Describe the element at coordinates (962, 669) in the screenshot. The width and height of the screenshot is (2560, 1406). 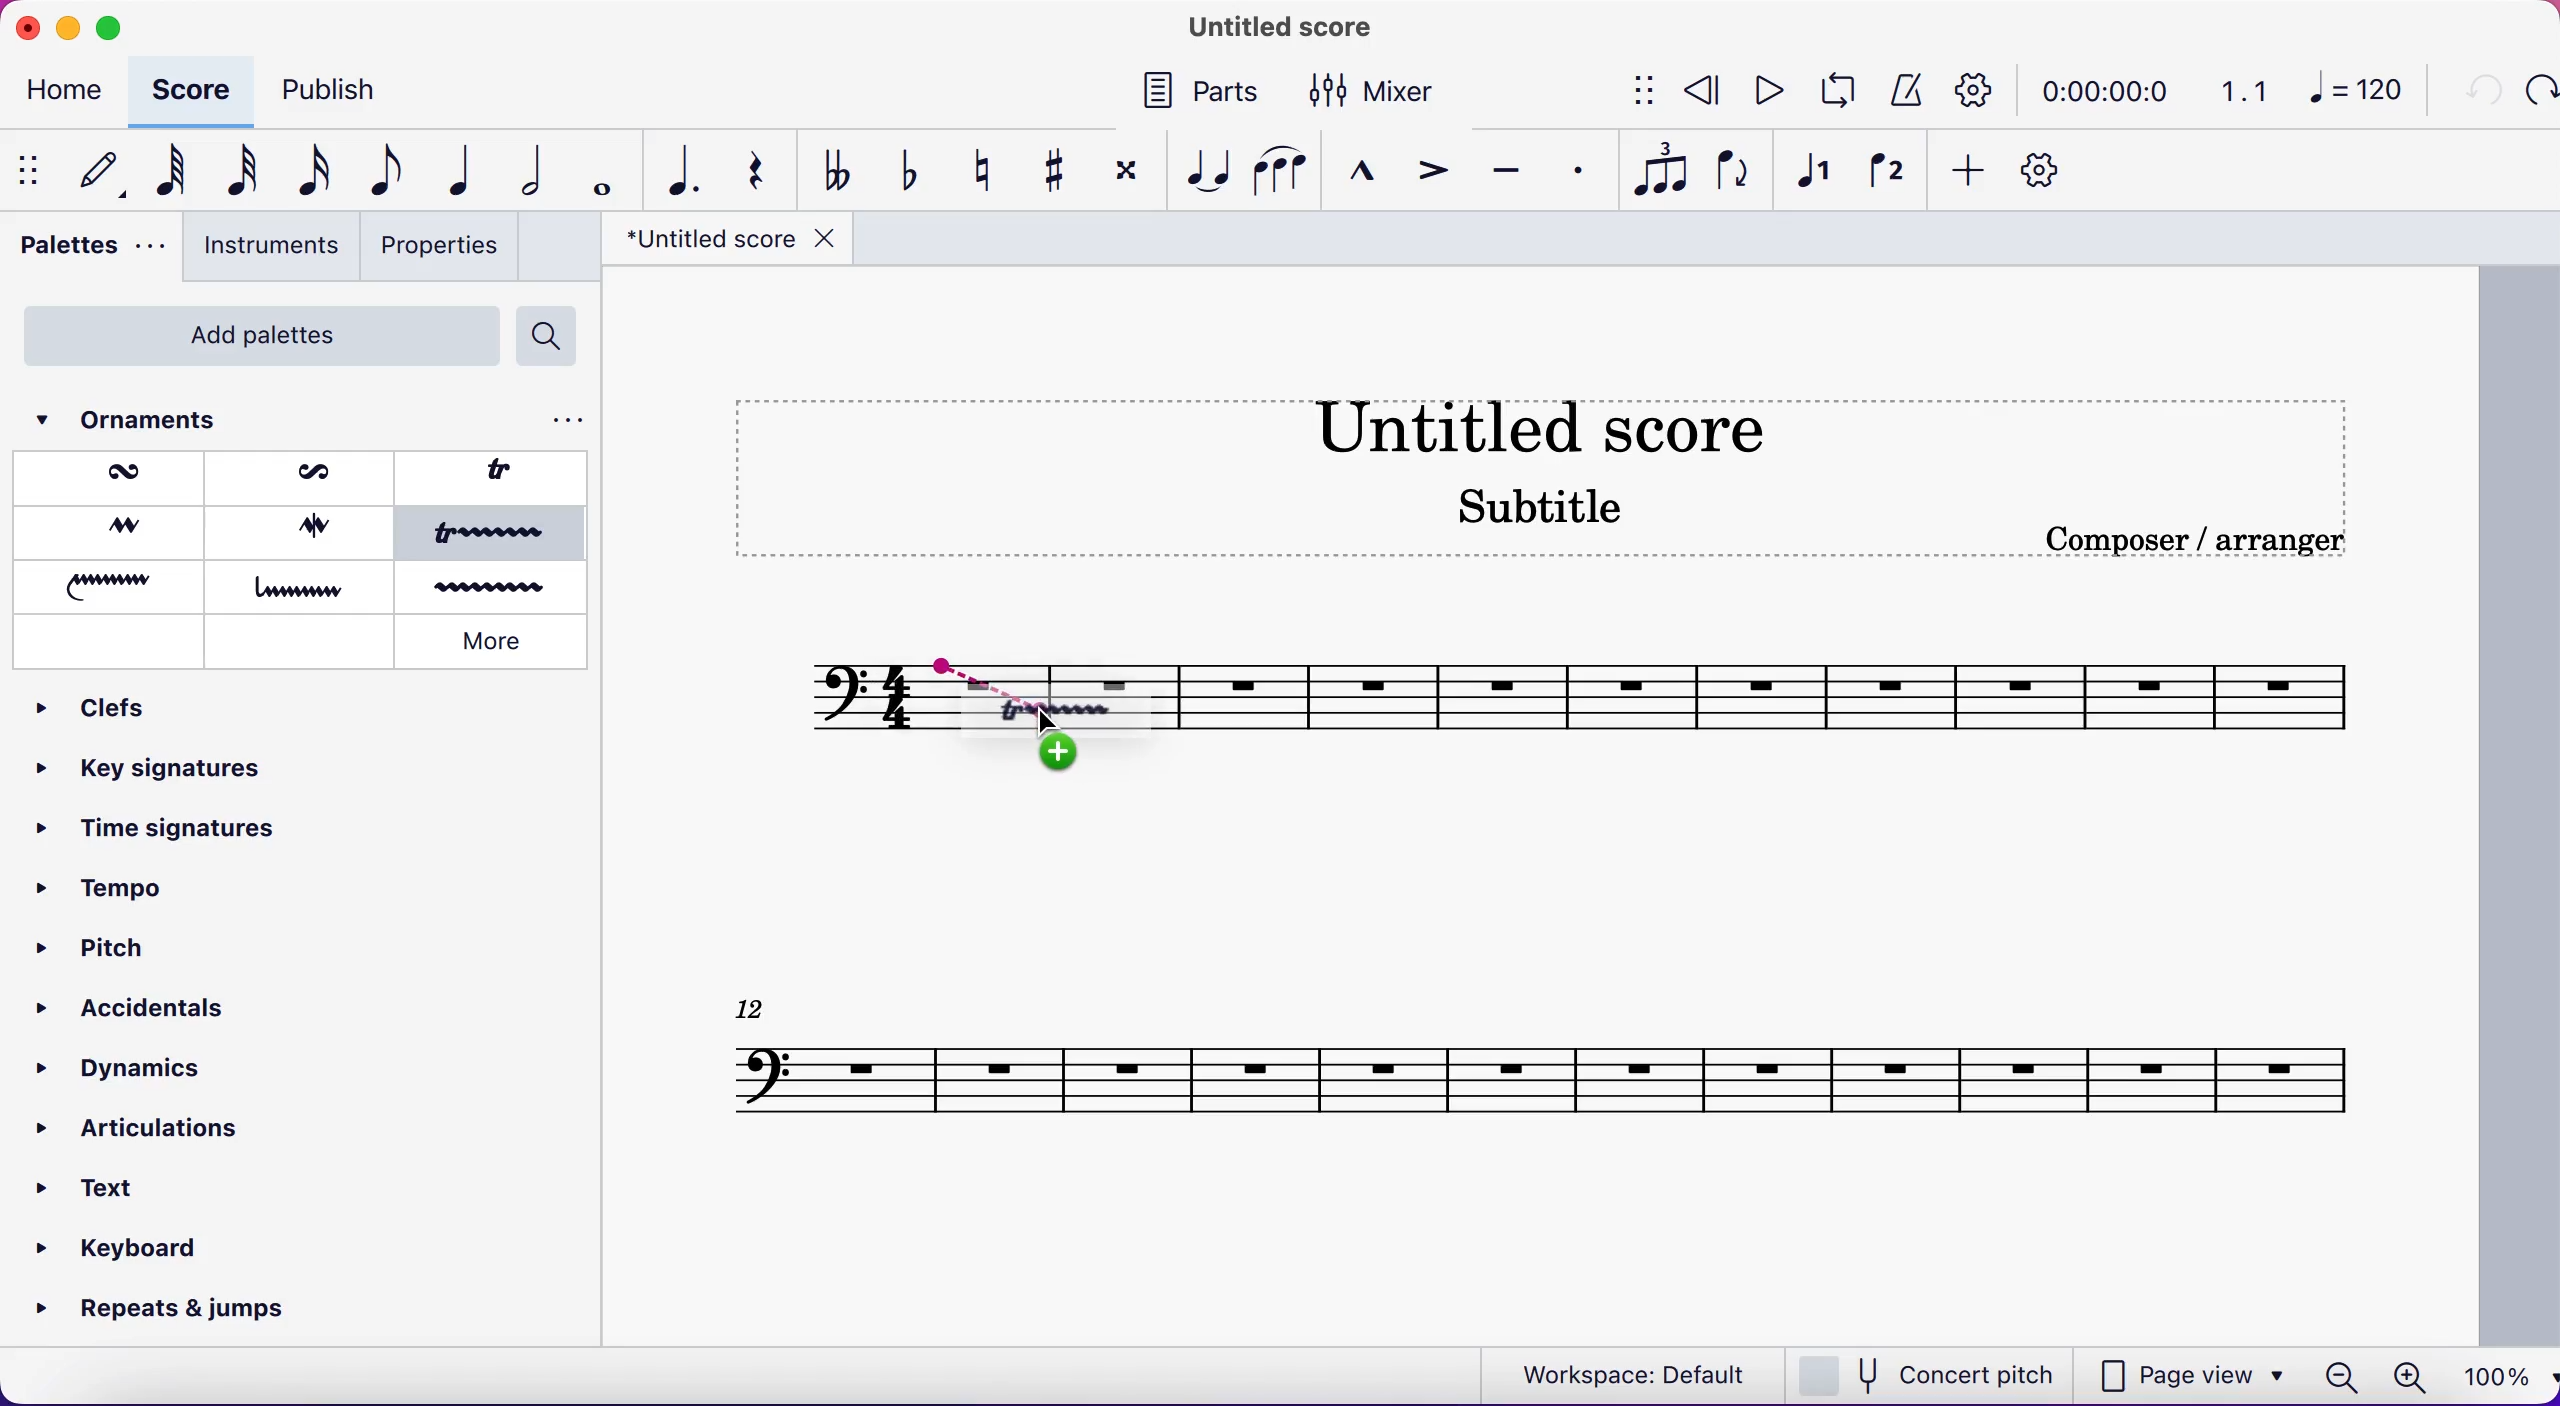
I see `dragging` at that location.